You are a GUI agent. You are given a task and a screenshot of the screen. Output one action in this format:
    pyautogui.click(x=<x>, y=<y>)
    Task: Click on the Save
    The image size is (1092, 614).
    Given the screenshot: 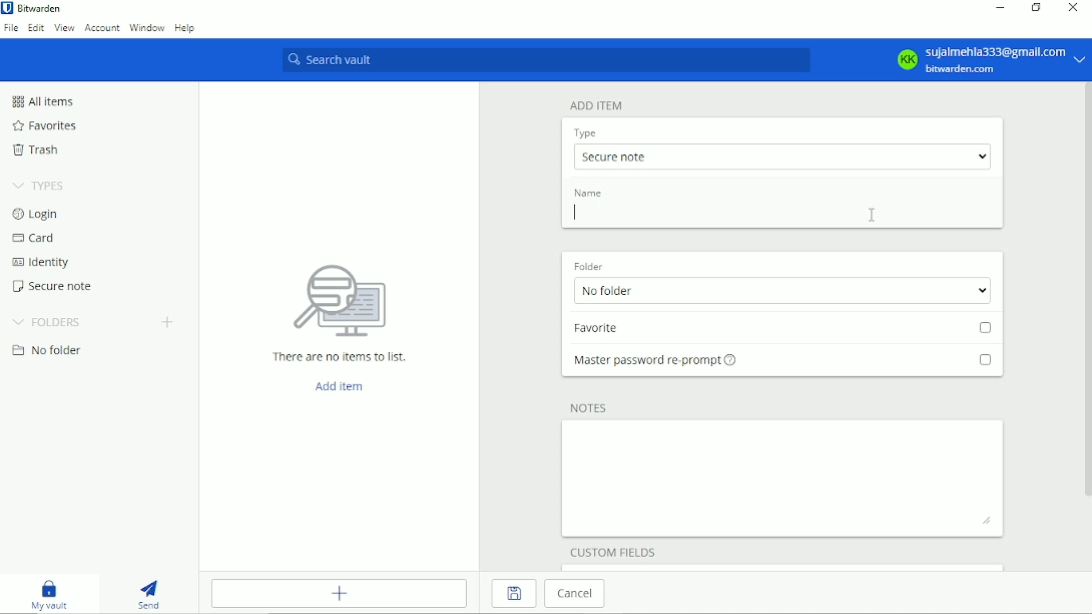 What is the action you would take?
    pyautogui.click(x=513, y=594)
    